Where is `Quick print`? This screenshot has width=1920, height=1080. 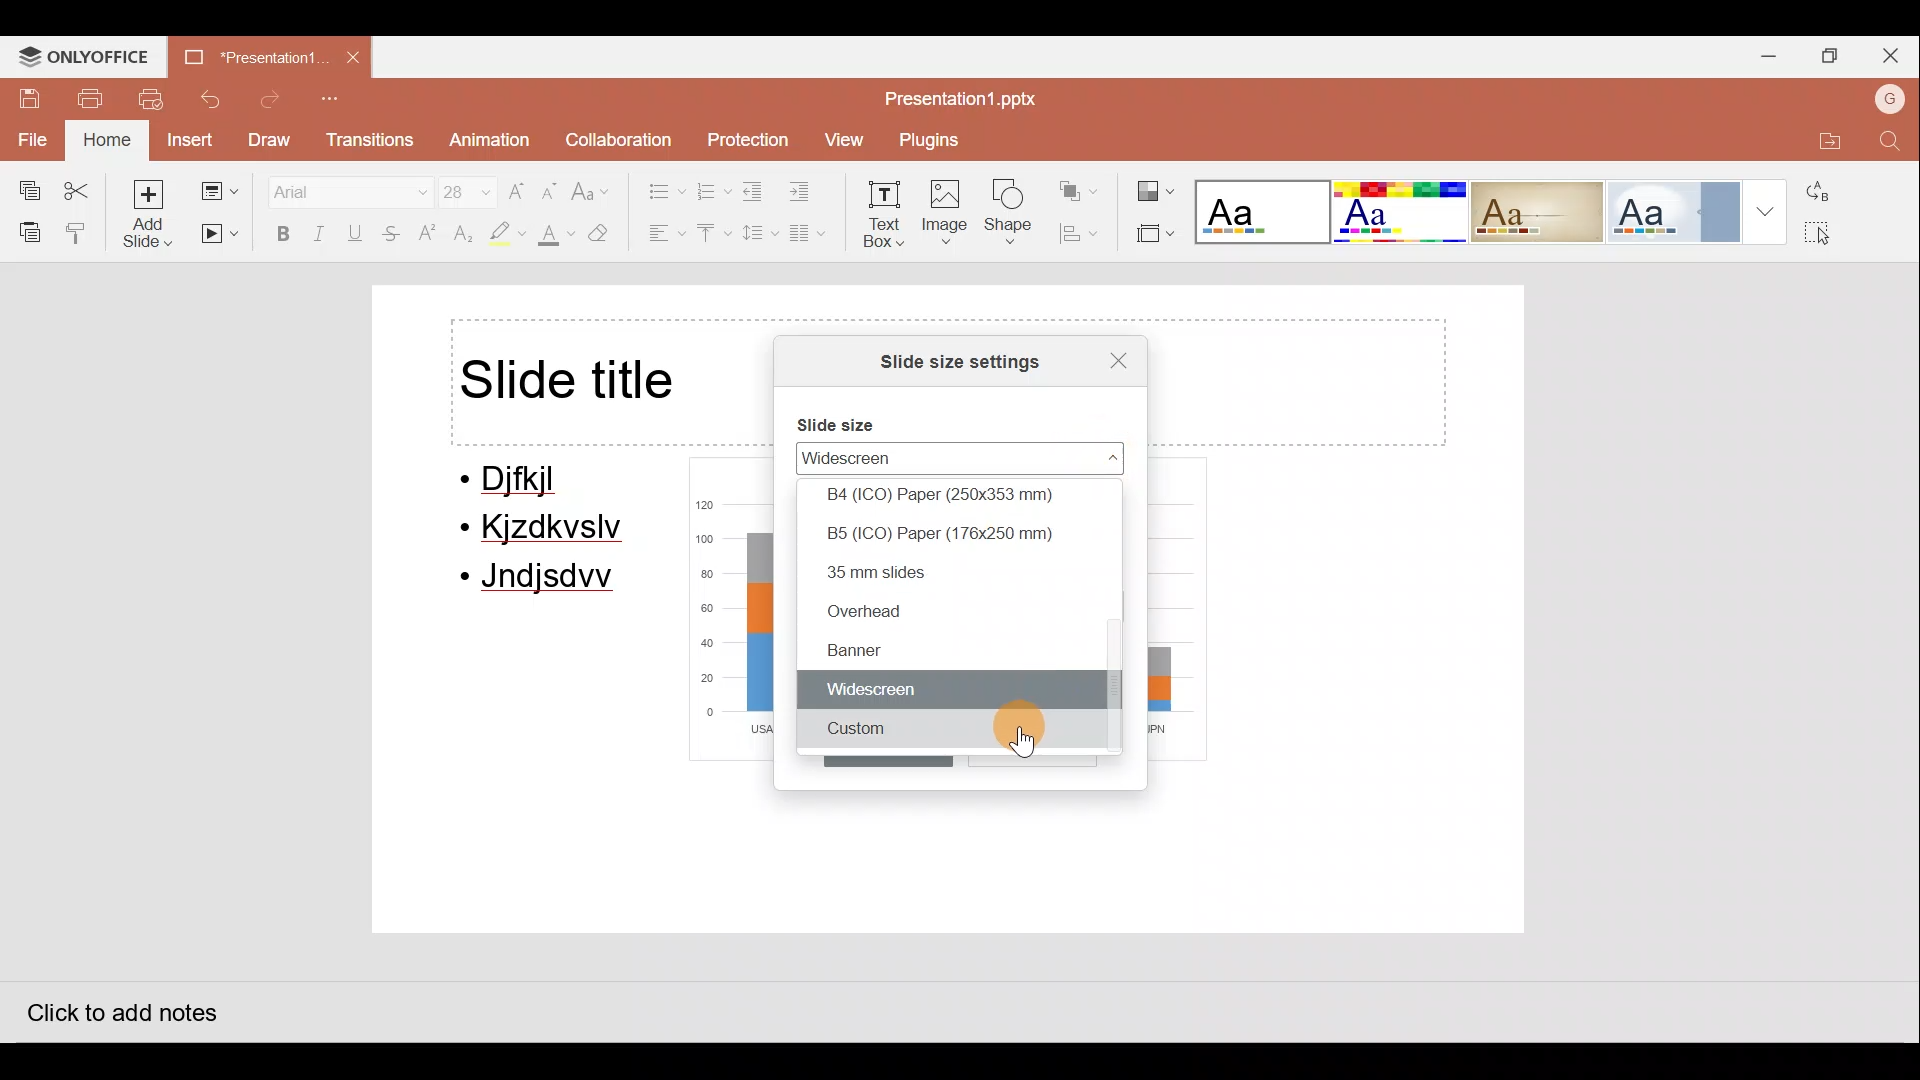
Quick print is located at coordinates (155, 100).